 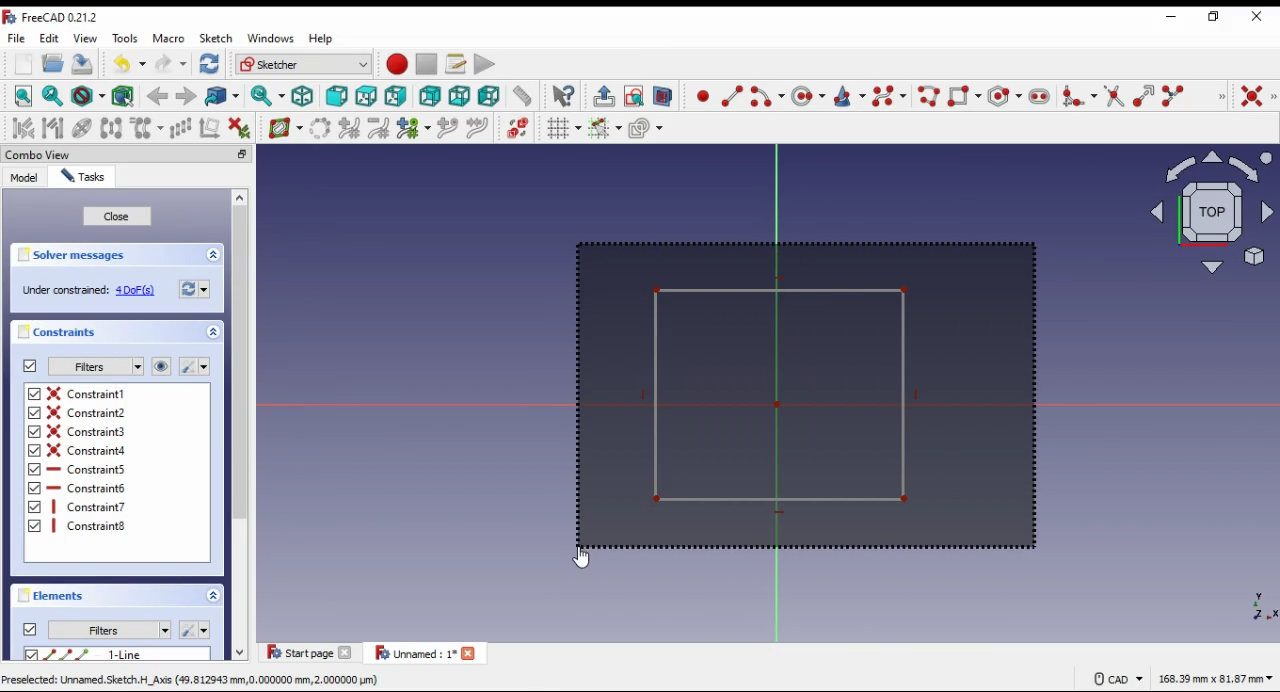 What do you see at coordinates (395, 96) in the screenshot?
I see `right` at bounding box center [395, 96].